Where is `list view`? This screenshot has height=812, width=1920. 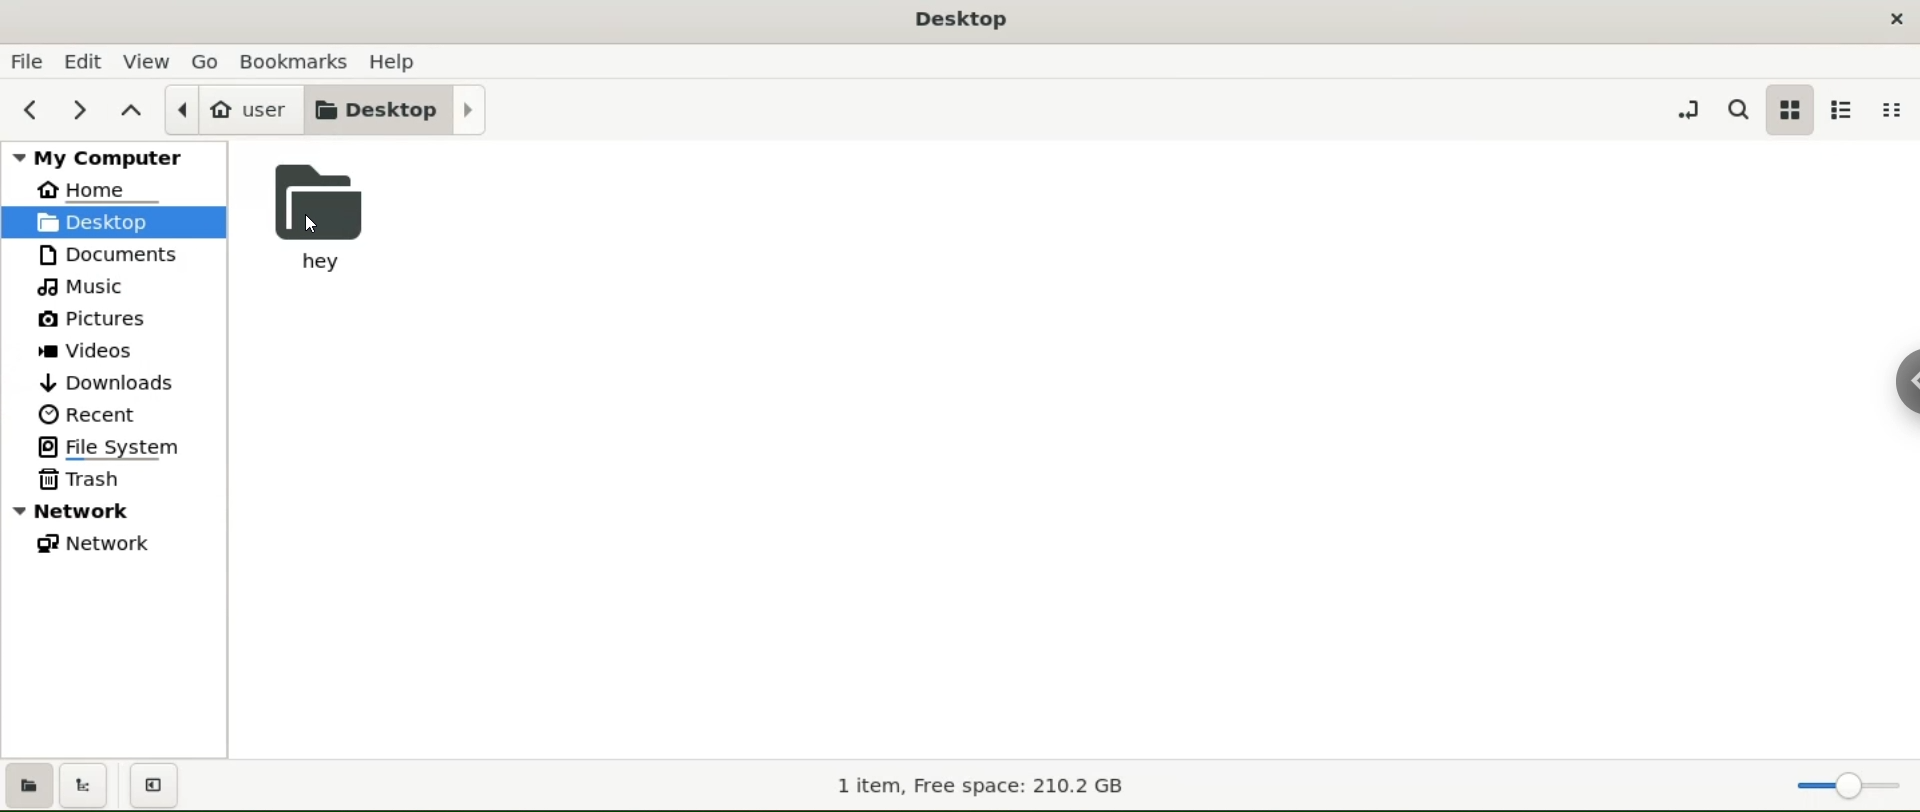
list view is located at coordinates (1844, 110).